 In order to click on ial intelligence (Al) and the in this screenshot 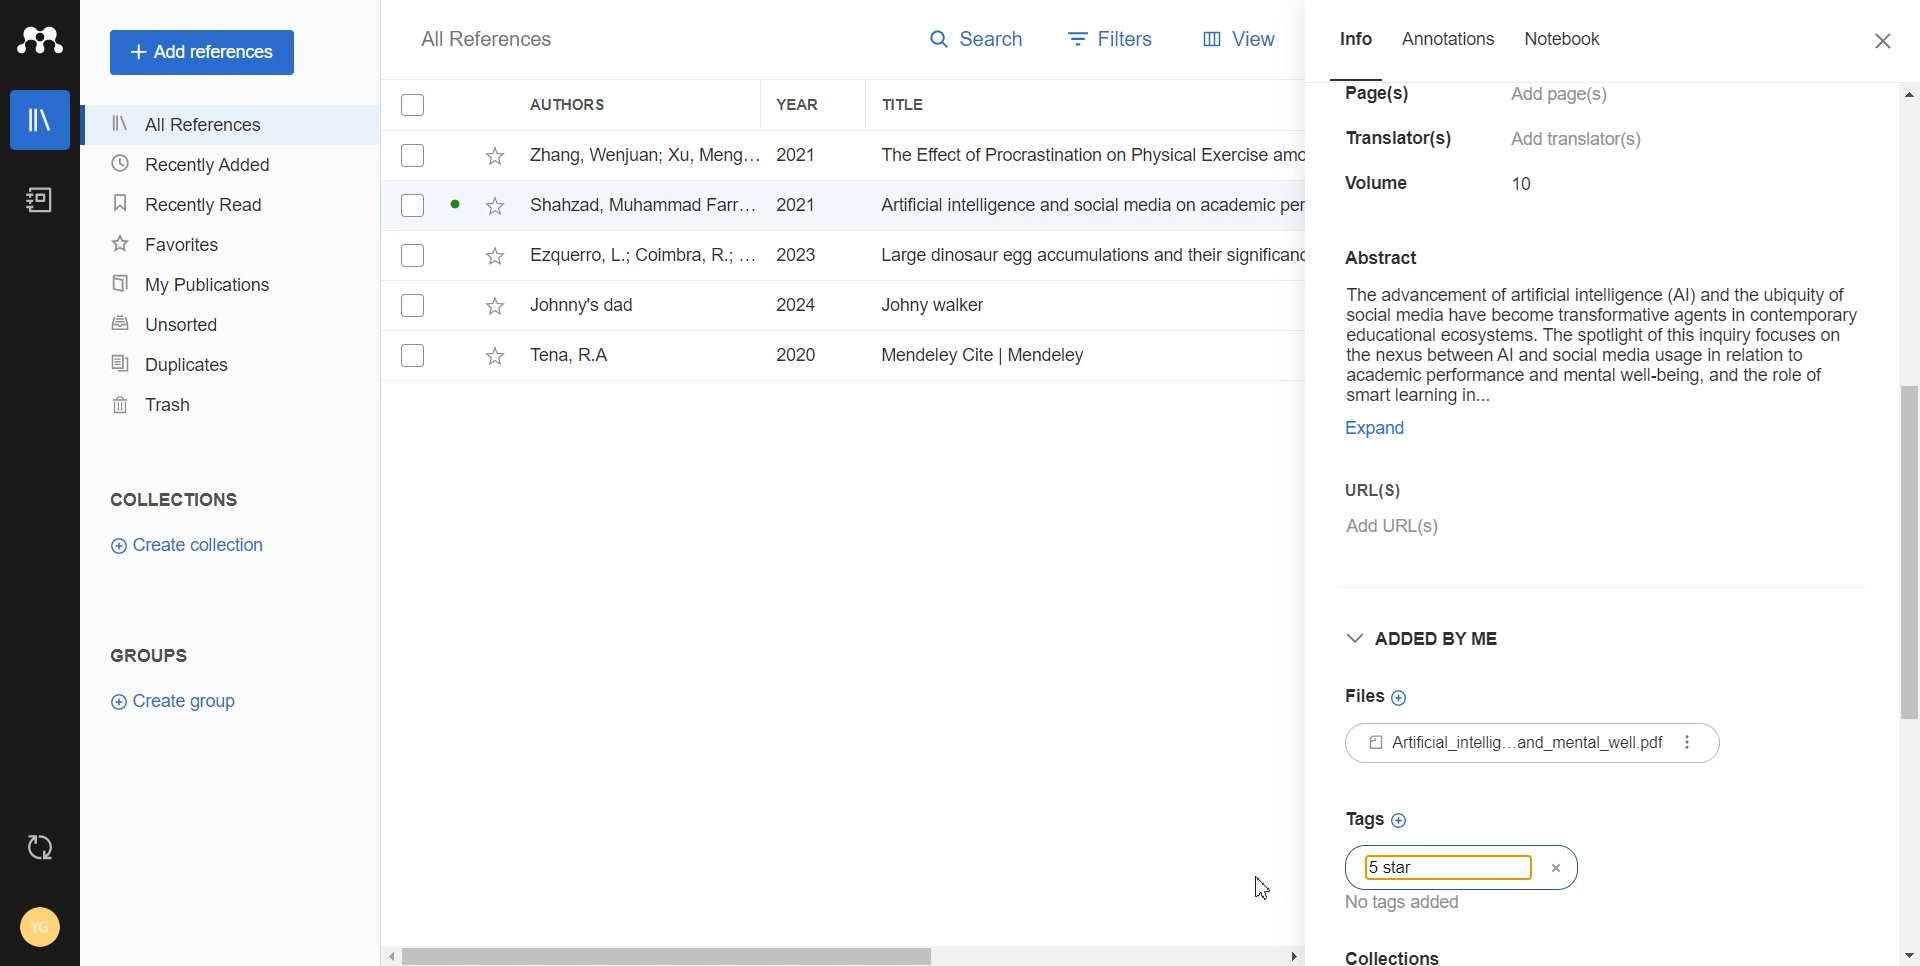, I will do `click(1493, 141)`.